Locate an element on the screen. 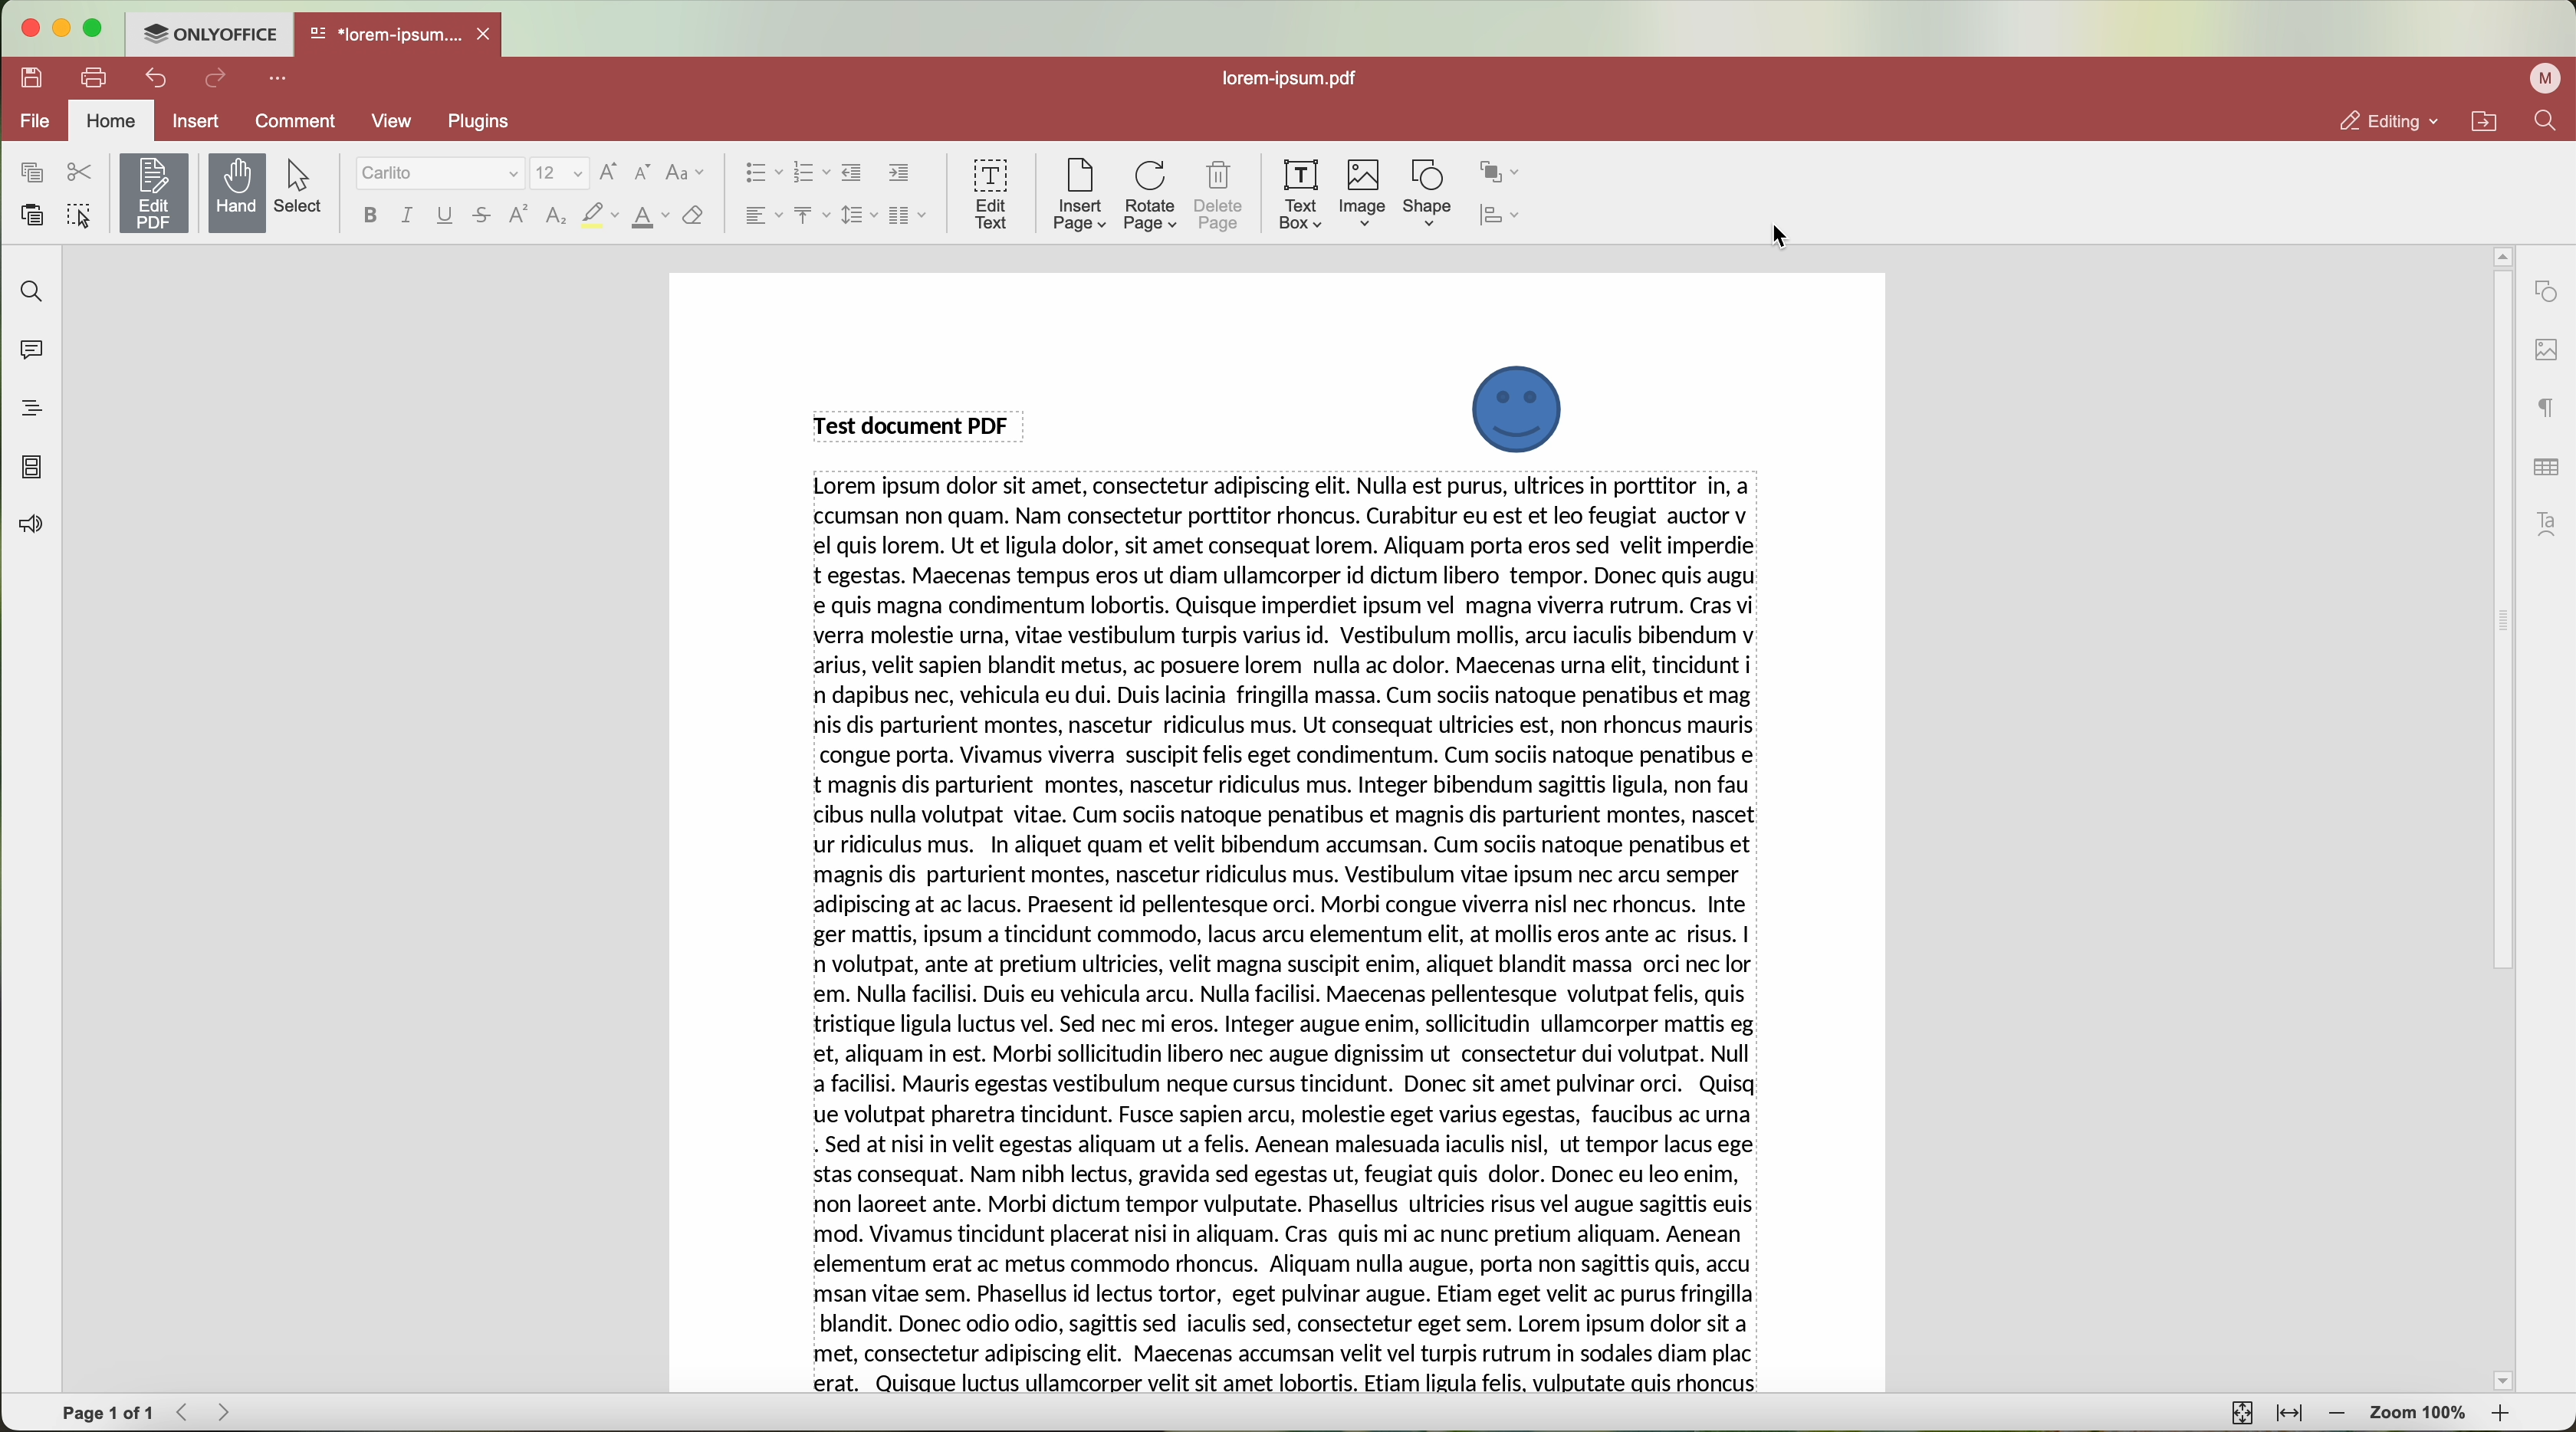  change case is located at coordinates (685, 172).